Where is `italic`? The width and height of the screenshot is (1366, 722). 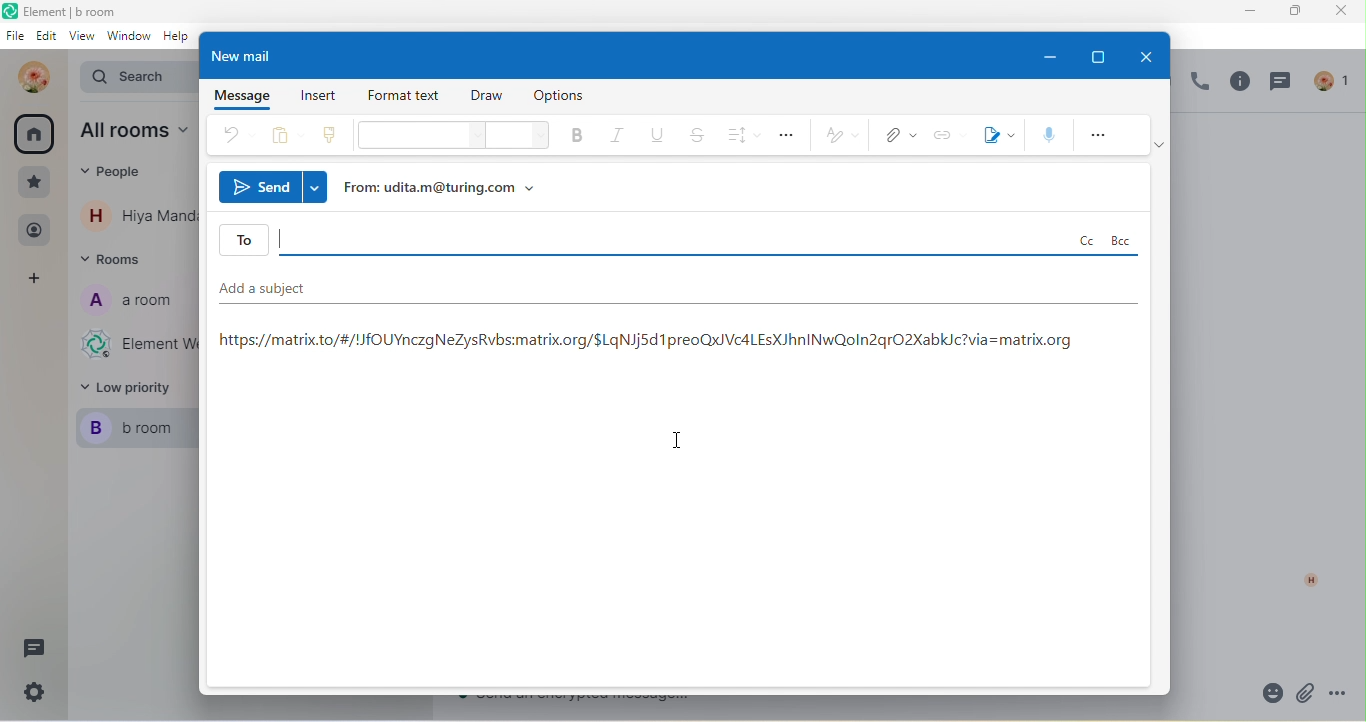
italic is located at coordinates (616, 137).